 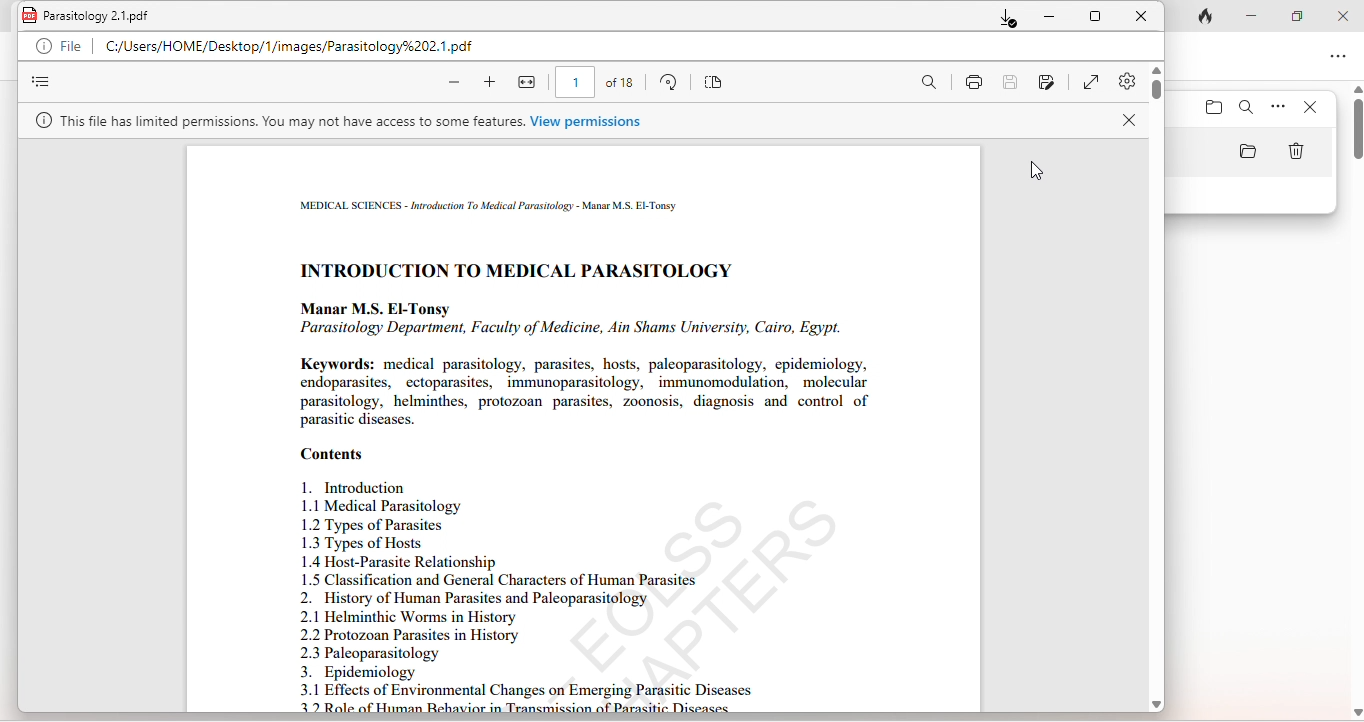 I want to click on fit  height, so click(x=526, y=84).